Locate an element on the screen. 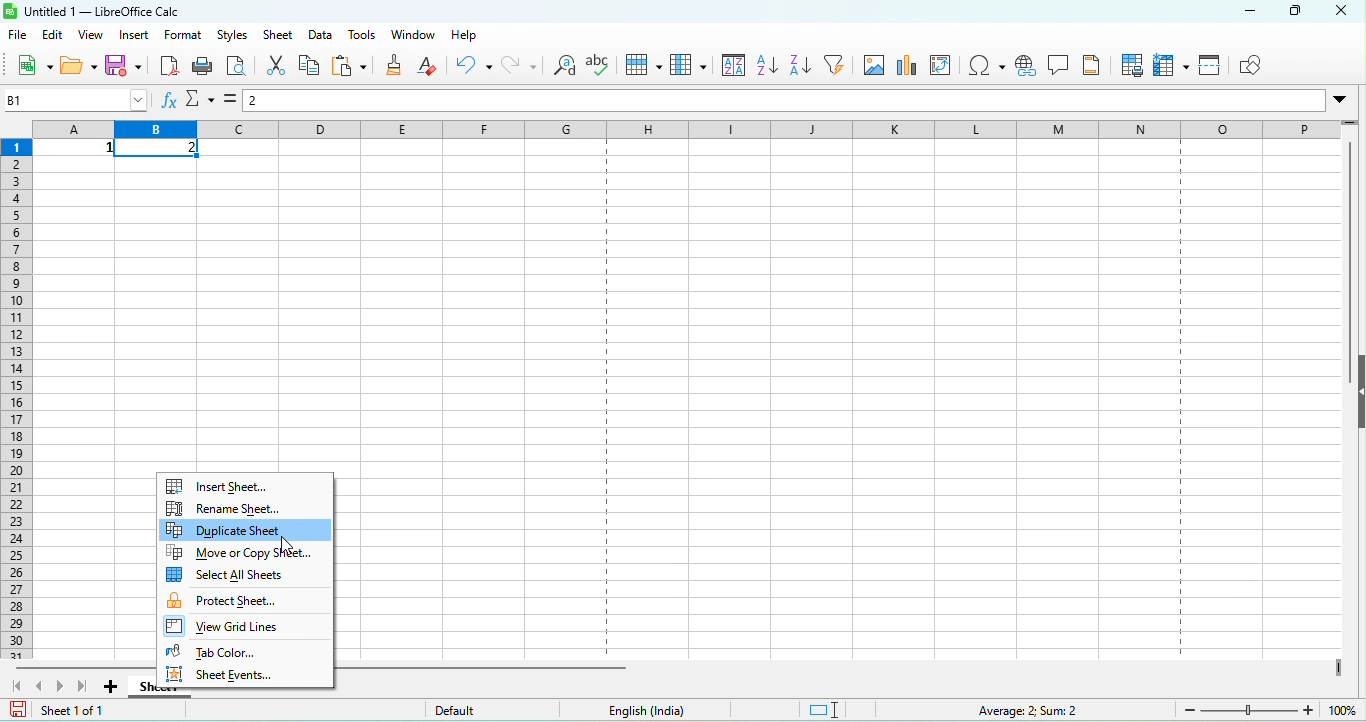 This screenshot has height=722, width=1366. scroll to last sheet is located at coordinates (84, 688).